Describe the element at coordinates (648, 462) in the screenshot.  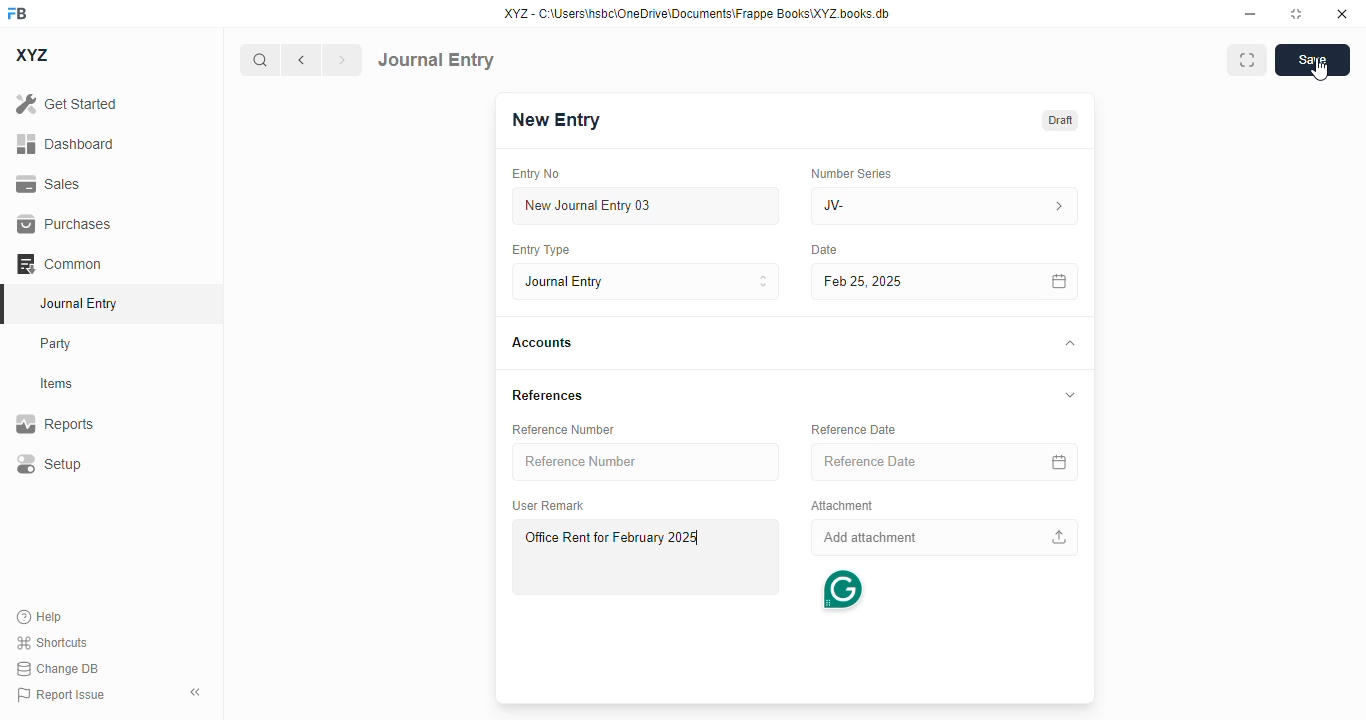
I see `reference number` at that location.